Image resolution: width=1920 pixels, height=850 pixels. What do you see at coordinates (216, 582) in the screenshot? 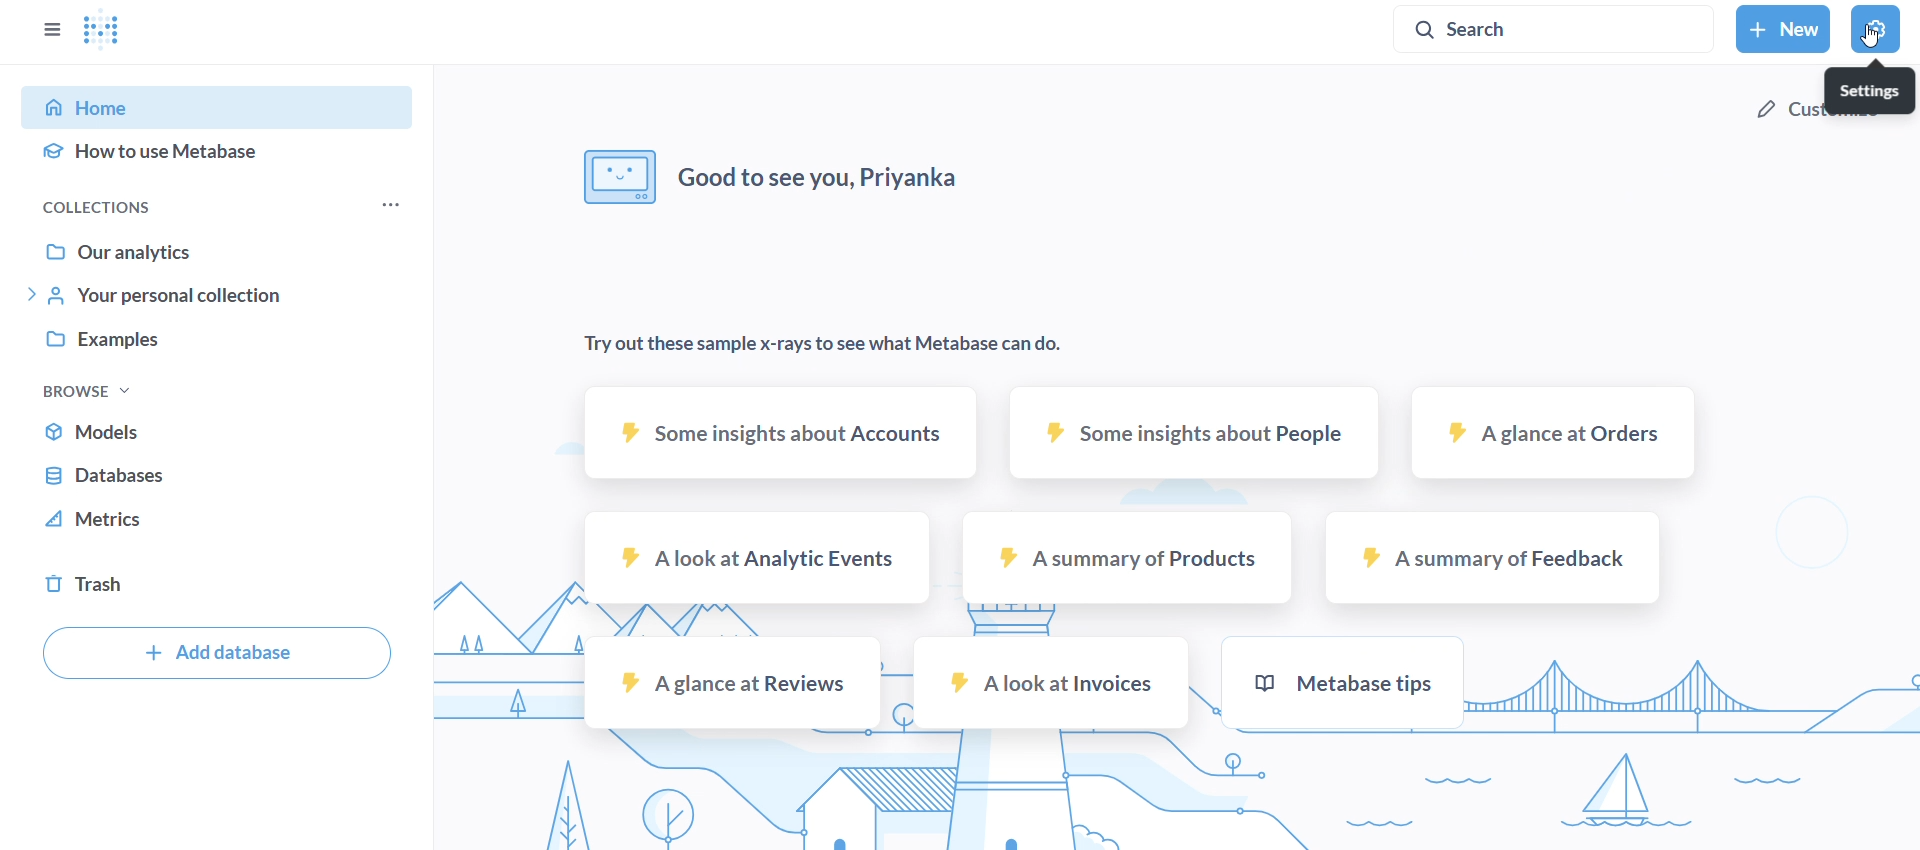
I see `trash` at bounding box center [216, 582].